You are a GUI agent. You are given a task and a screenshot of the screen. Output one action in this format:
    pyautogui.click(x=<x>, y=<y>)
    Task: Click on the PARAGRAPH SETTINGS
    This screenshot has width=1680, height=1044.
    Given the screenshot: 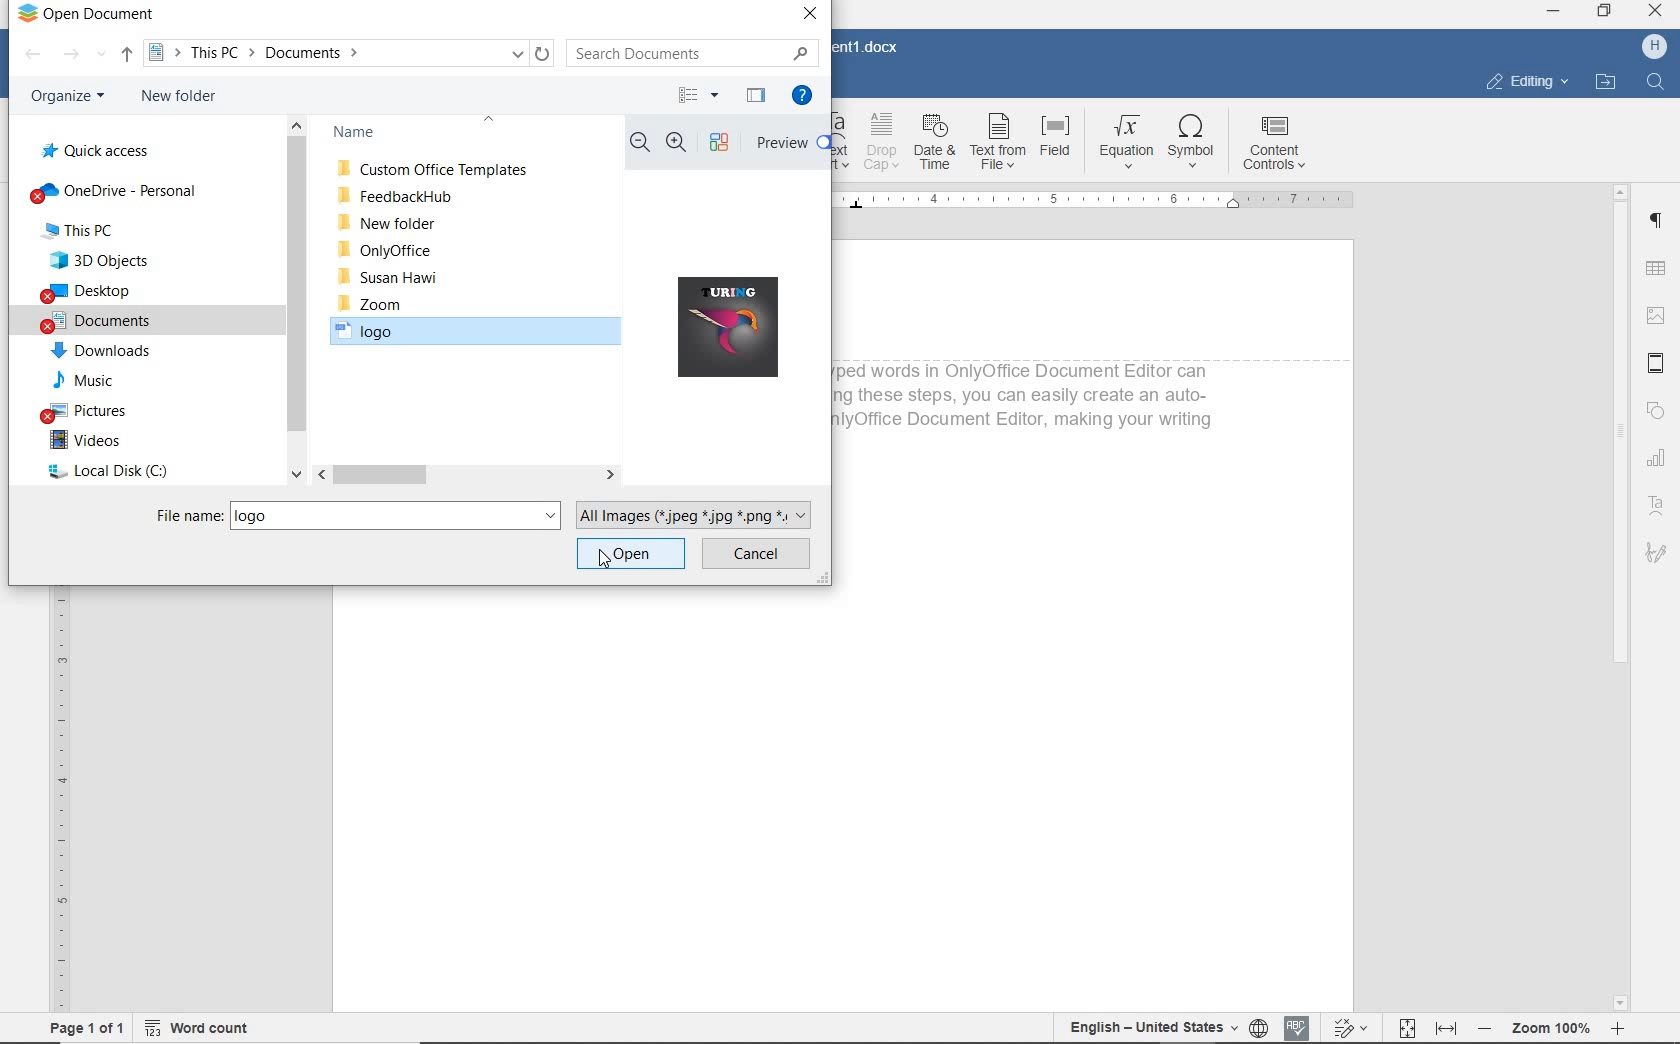 What is the action you would take?
    pyautogui.click(x=1655, y=221)
    